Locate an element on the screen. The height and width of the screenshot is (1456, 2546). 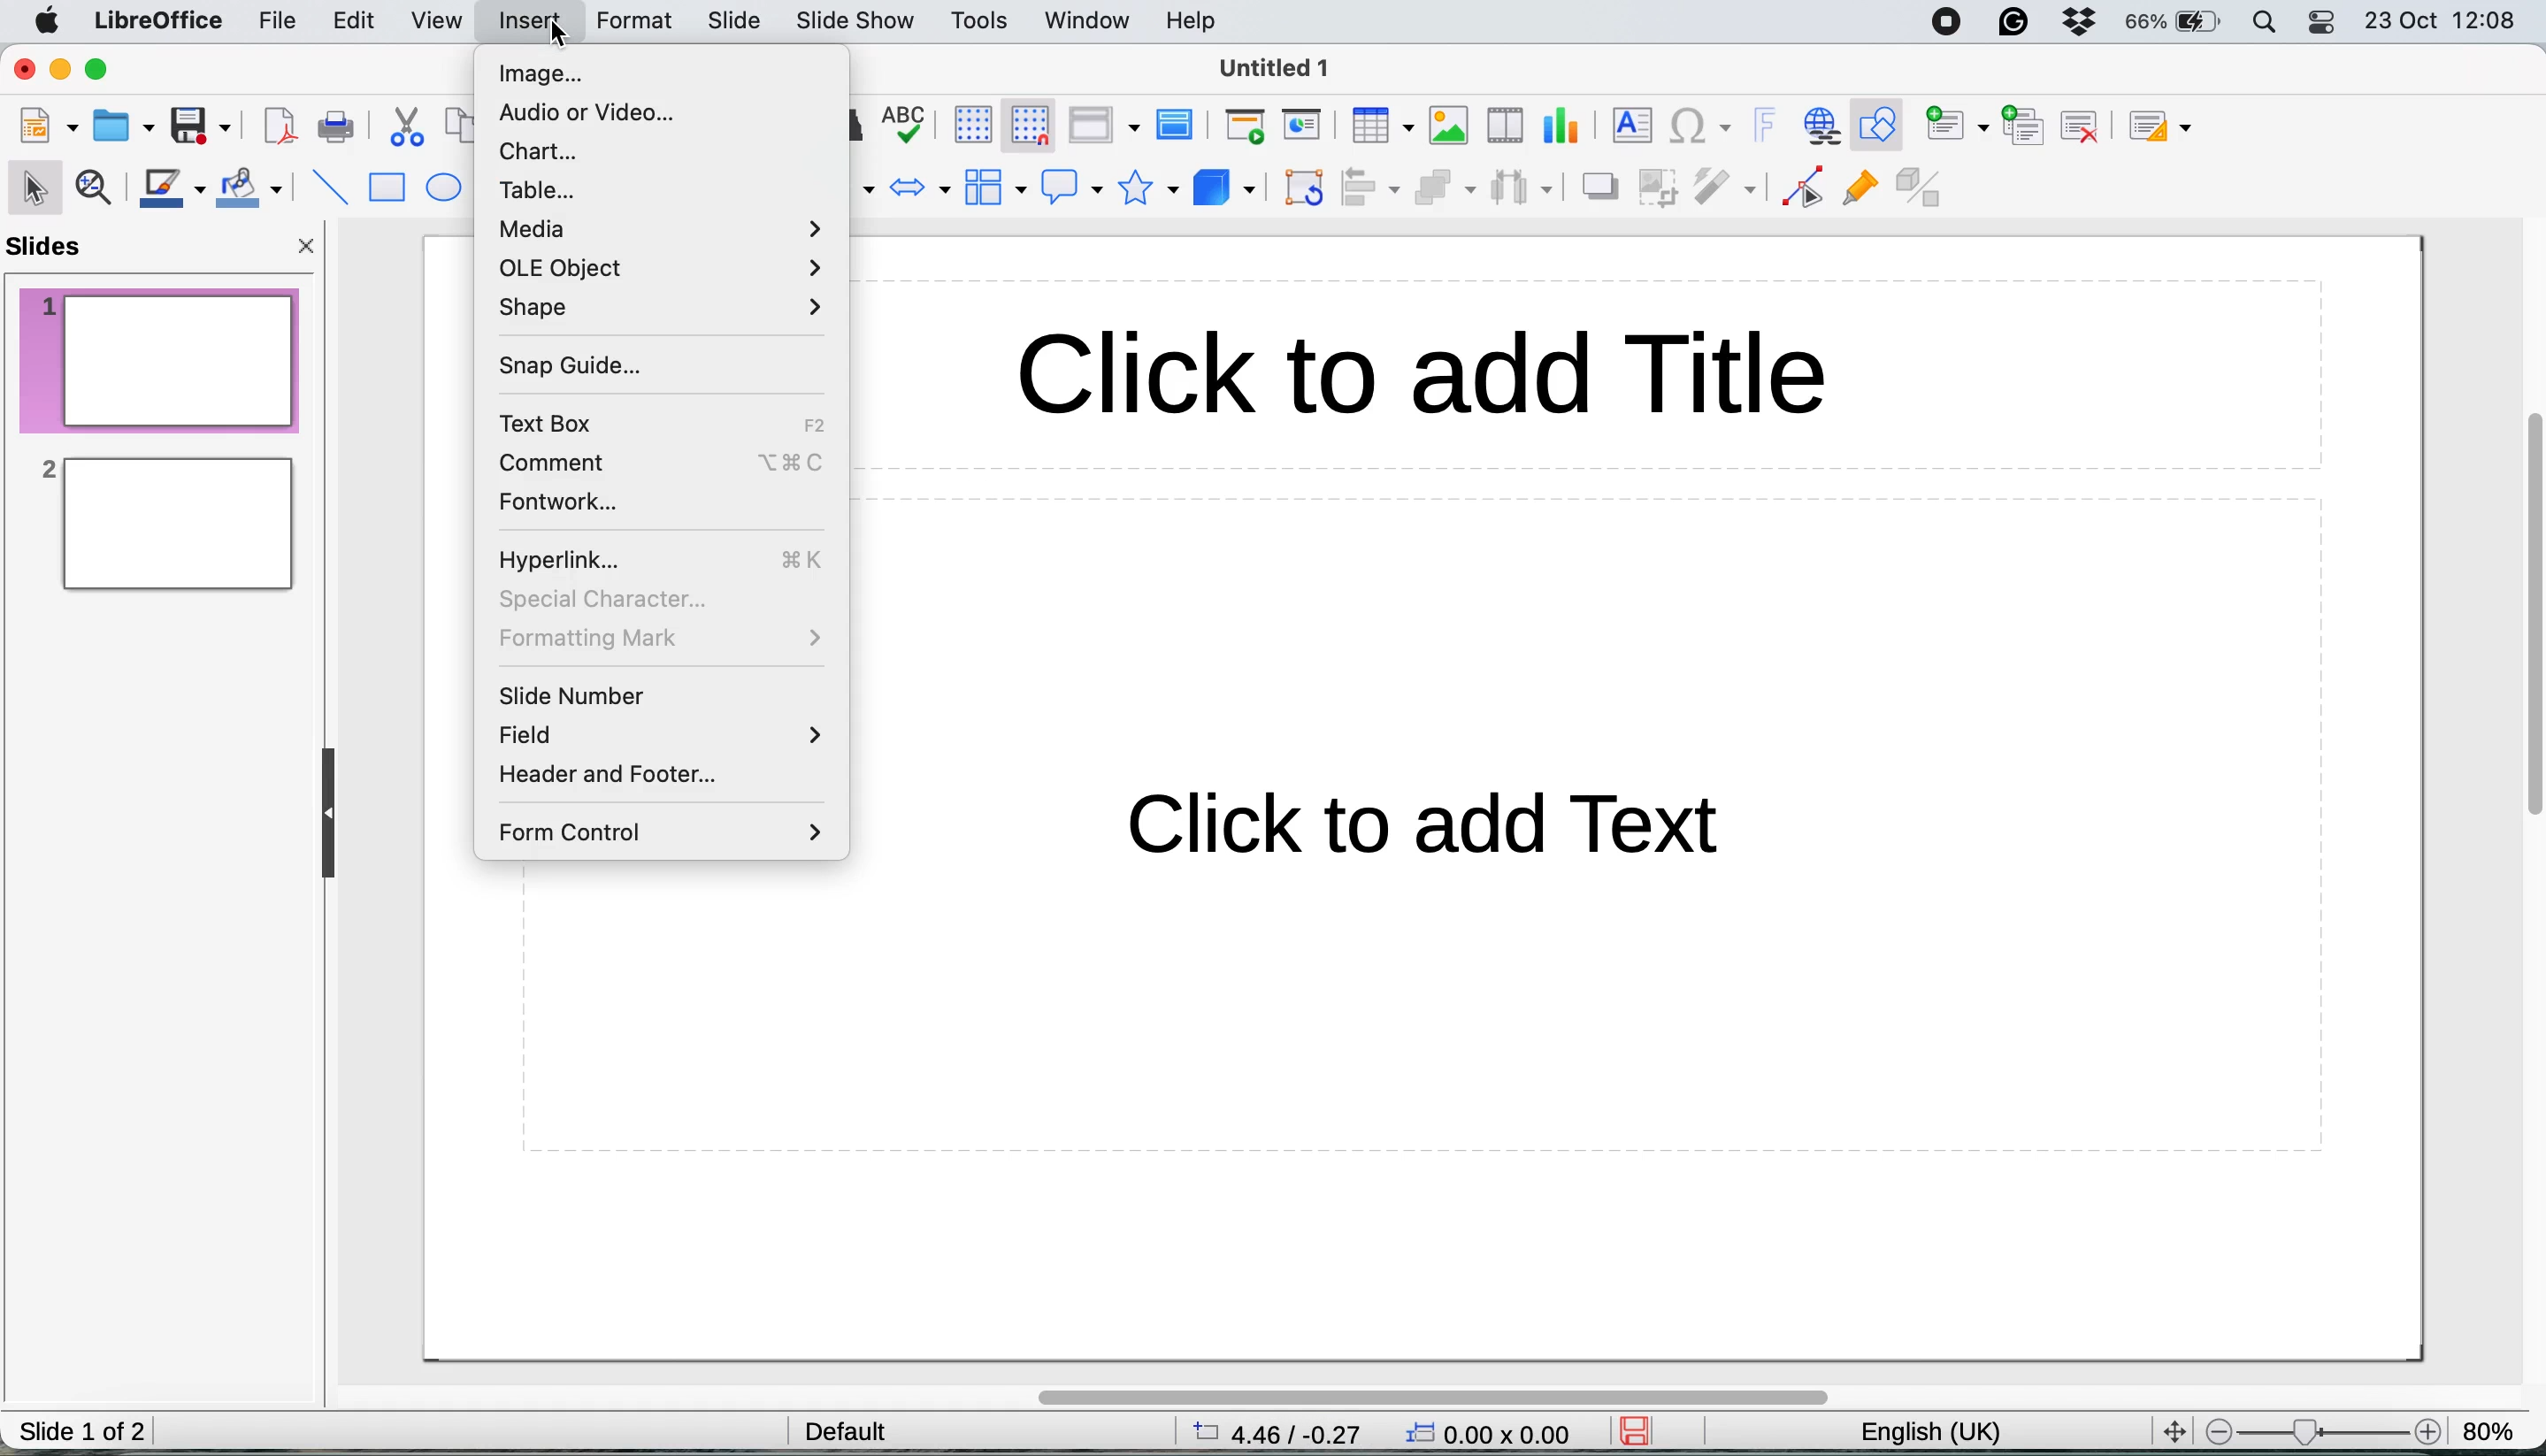
open is located at coordinates (125, 123).